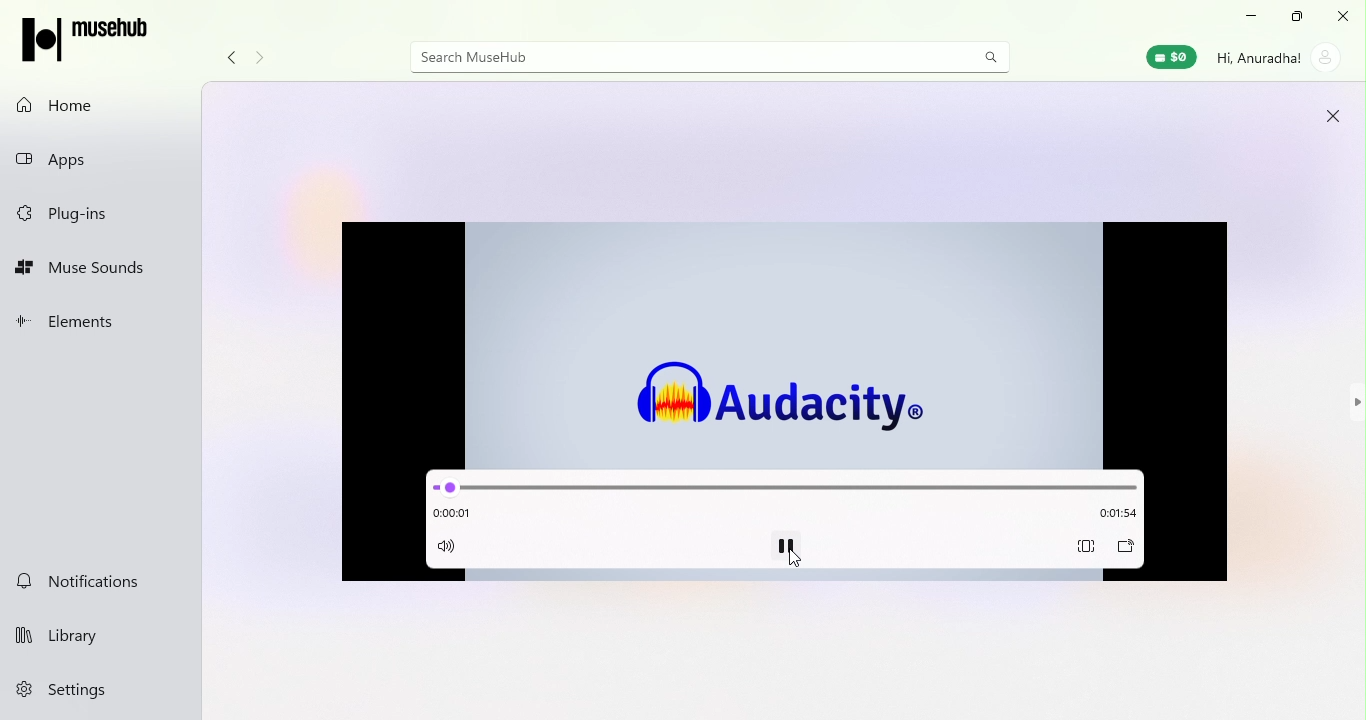  What do you see at coordinates (96, 695) in the screenshot?
I see `Settings` at bounding box center [96, 695].